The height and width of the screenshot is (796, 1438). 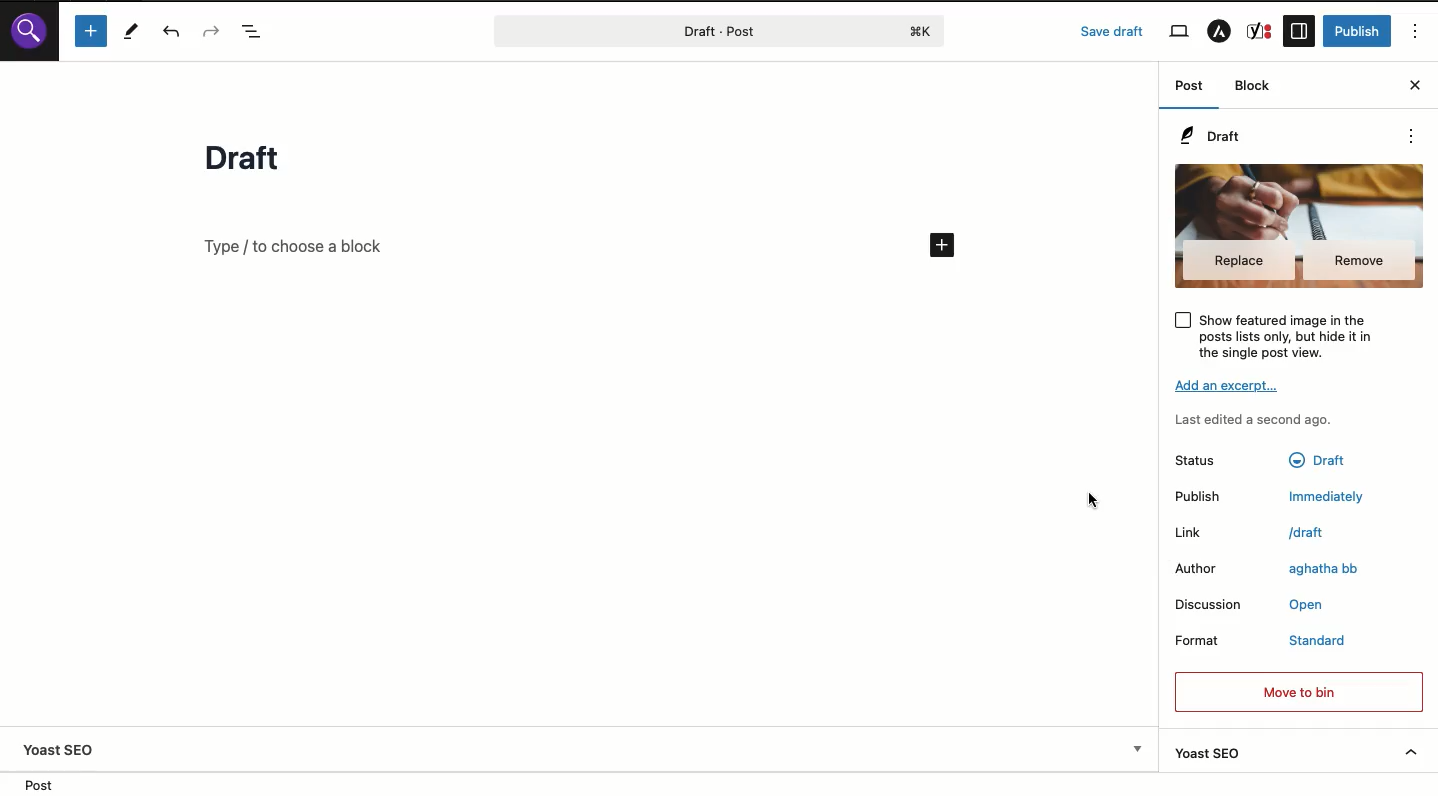 What do you see at coordinates (1113, 31) in the screenshot?
I see `Save draft` at bounding box center [1113, 31].